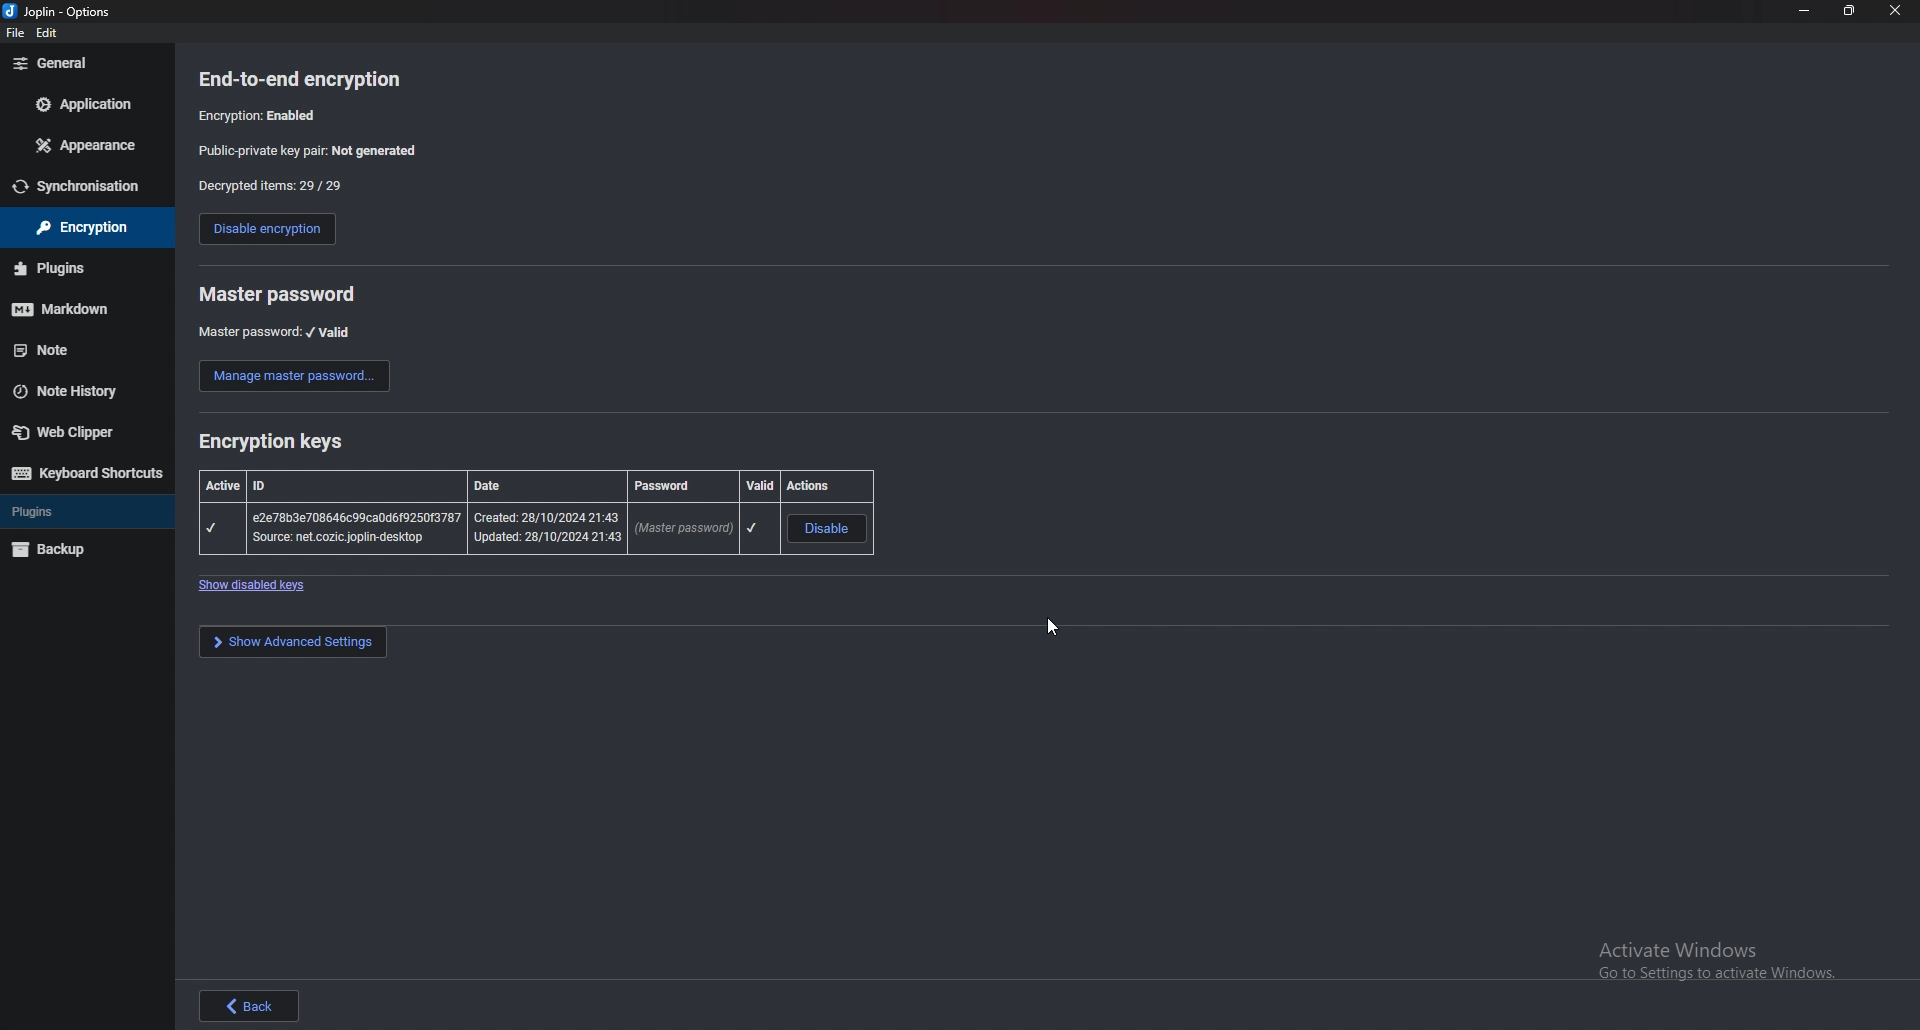 The width and height of the screenshot is (1920, 1030). Describe the element at coordinates (304, 78) in the screenshot. I see `end to end encryption` at that location.